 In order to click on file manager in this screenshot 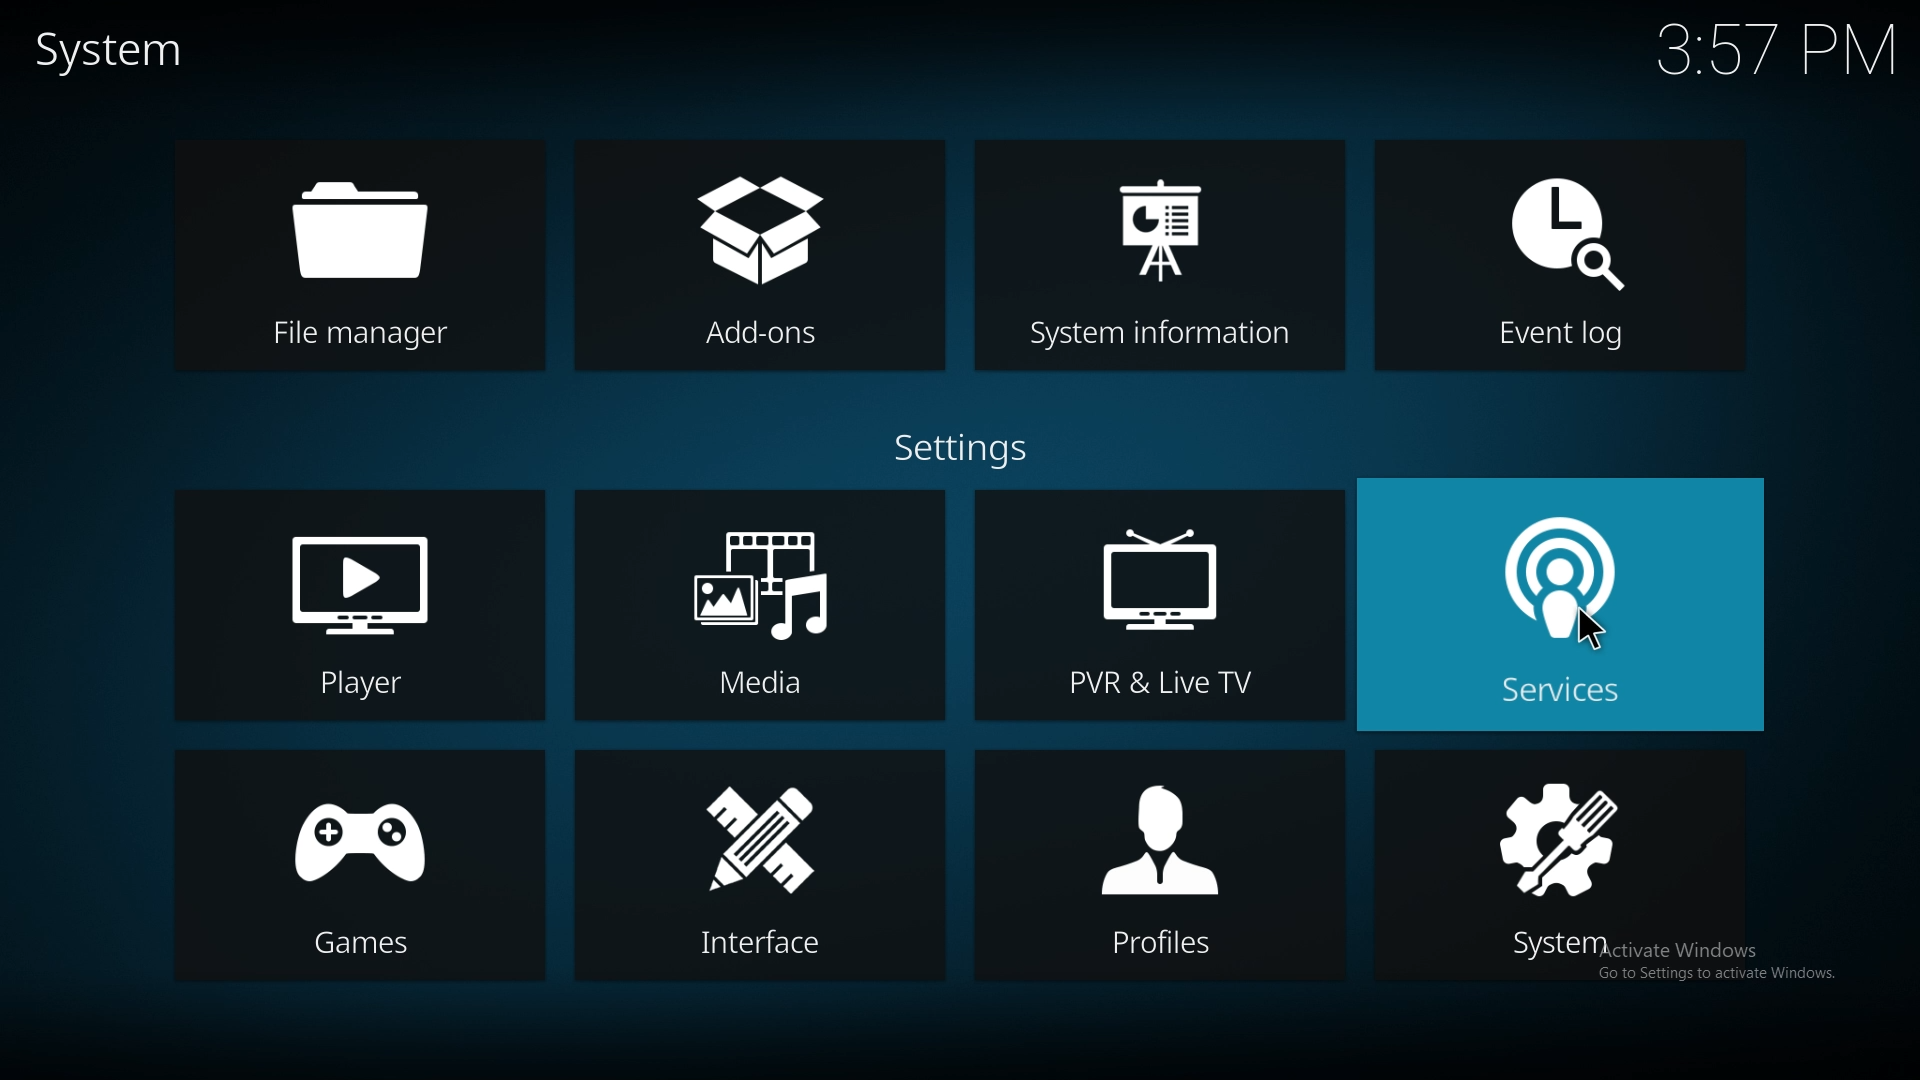, I will do `click(376, 257)`.